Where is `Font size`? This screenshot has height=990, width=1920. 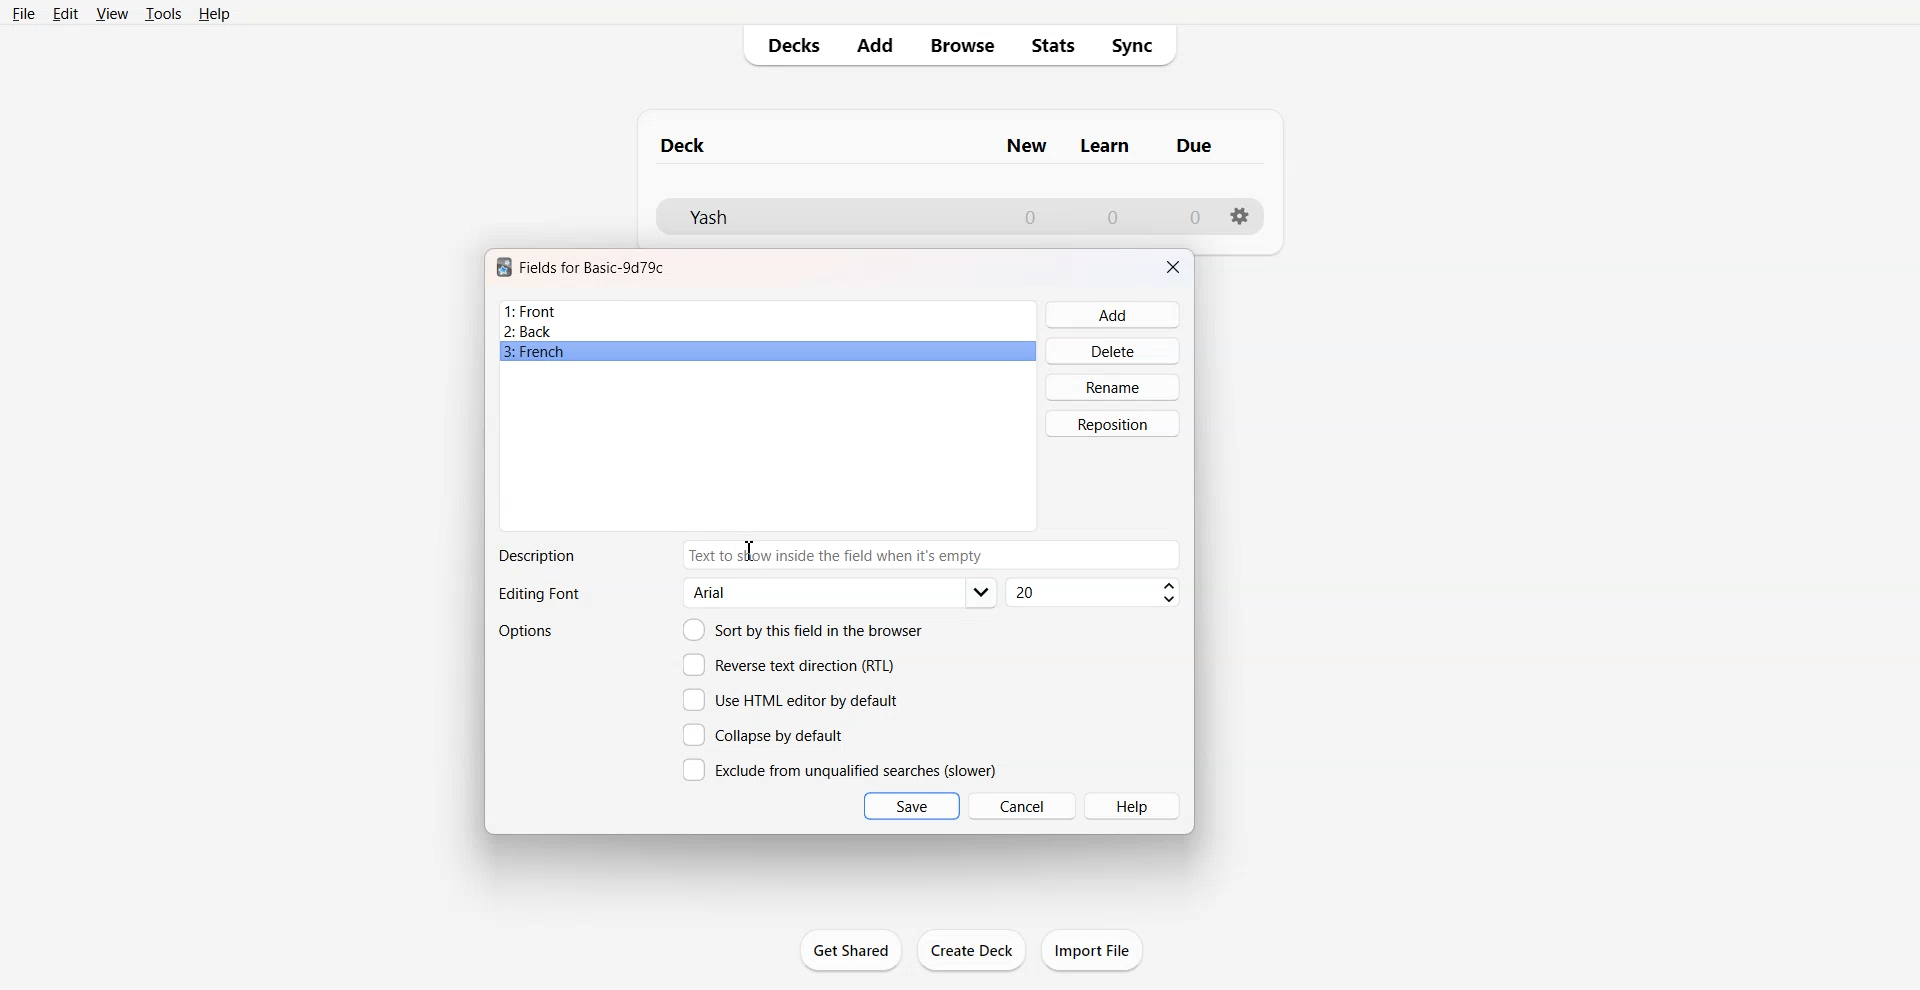
Font size is located at coordinates (1095, 593).